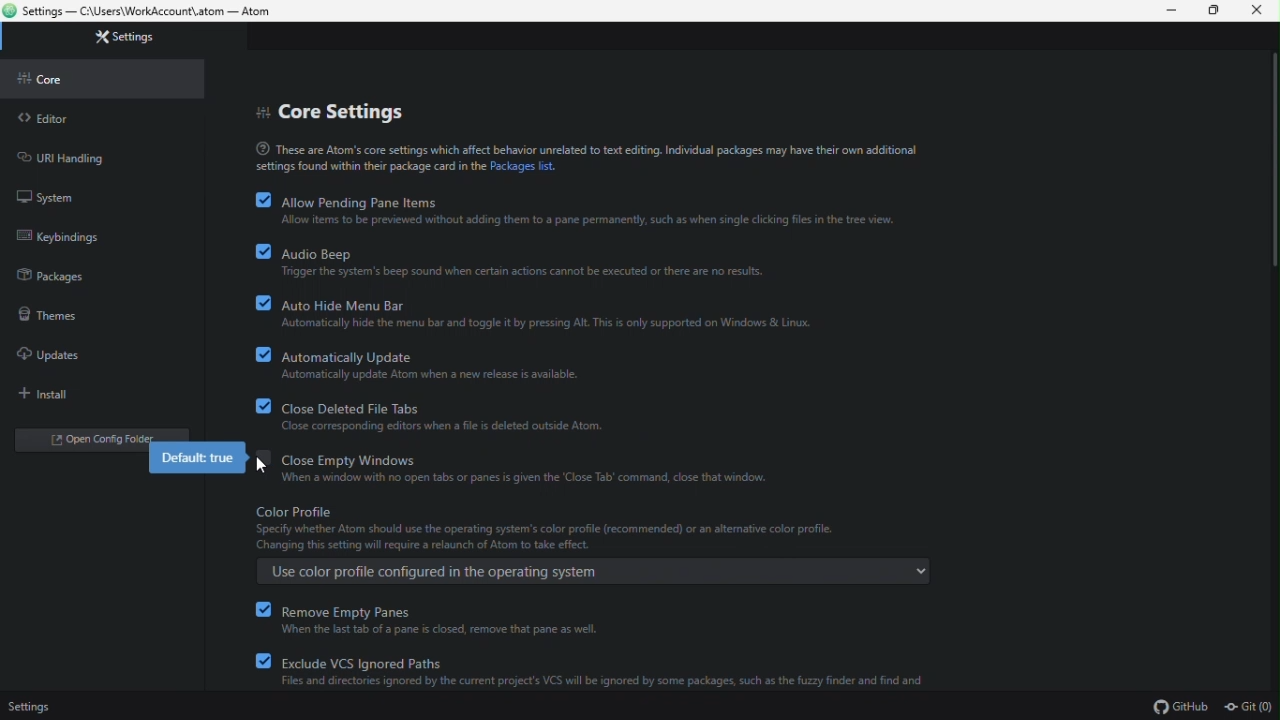 This screenshot has height=720, width=1280. Describe the element at coordinates (257, 352) in the screenshot. I see `checkbox` at that location.